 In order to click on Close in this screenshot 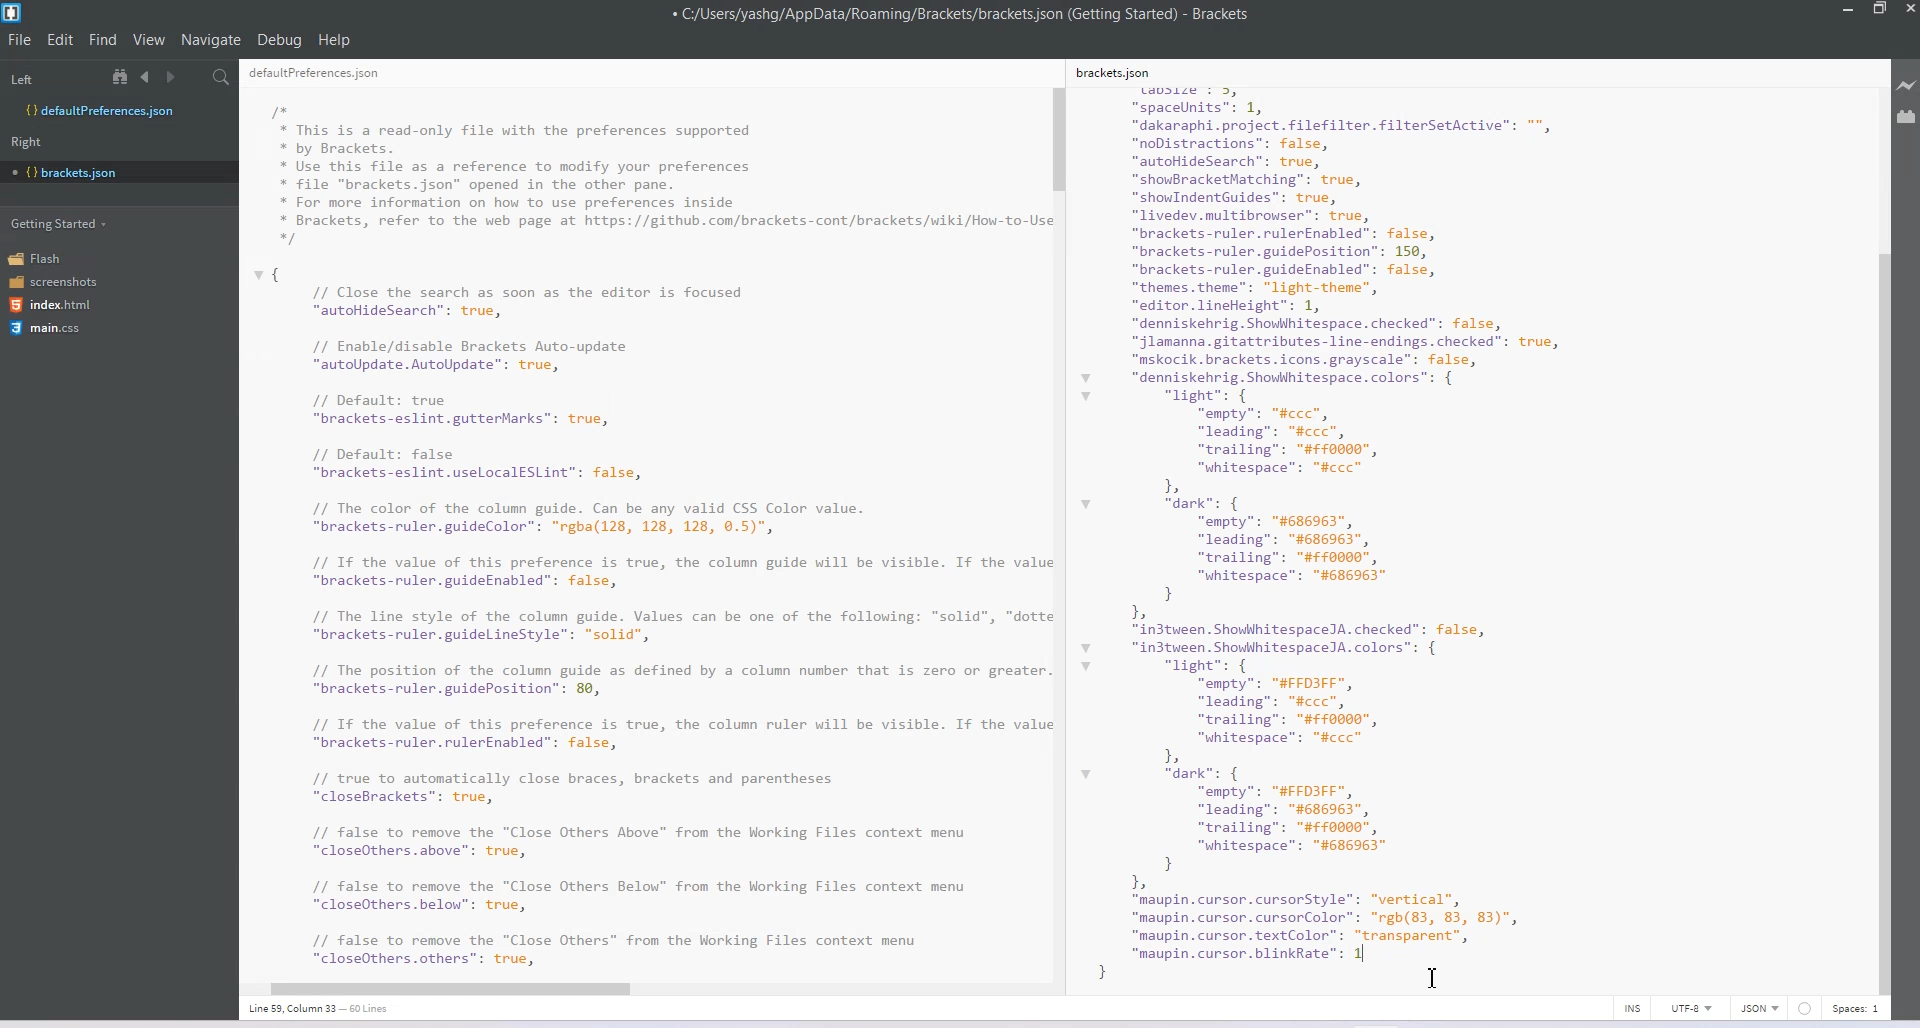, I will do `click(1908, 11)`.